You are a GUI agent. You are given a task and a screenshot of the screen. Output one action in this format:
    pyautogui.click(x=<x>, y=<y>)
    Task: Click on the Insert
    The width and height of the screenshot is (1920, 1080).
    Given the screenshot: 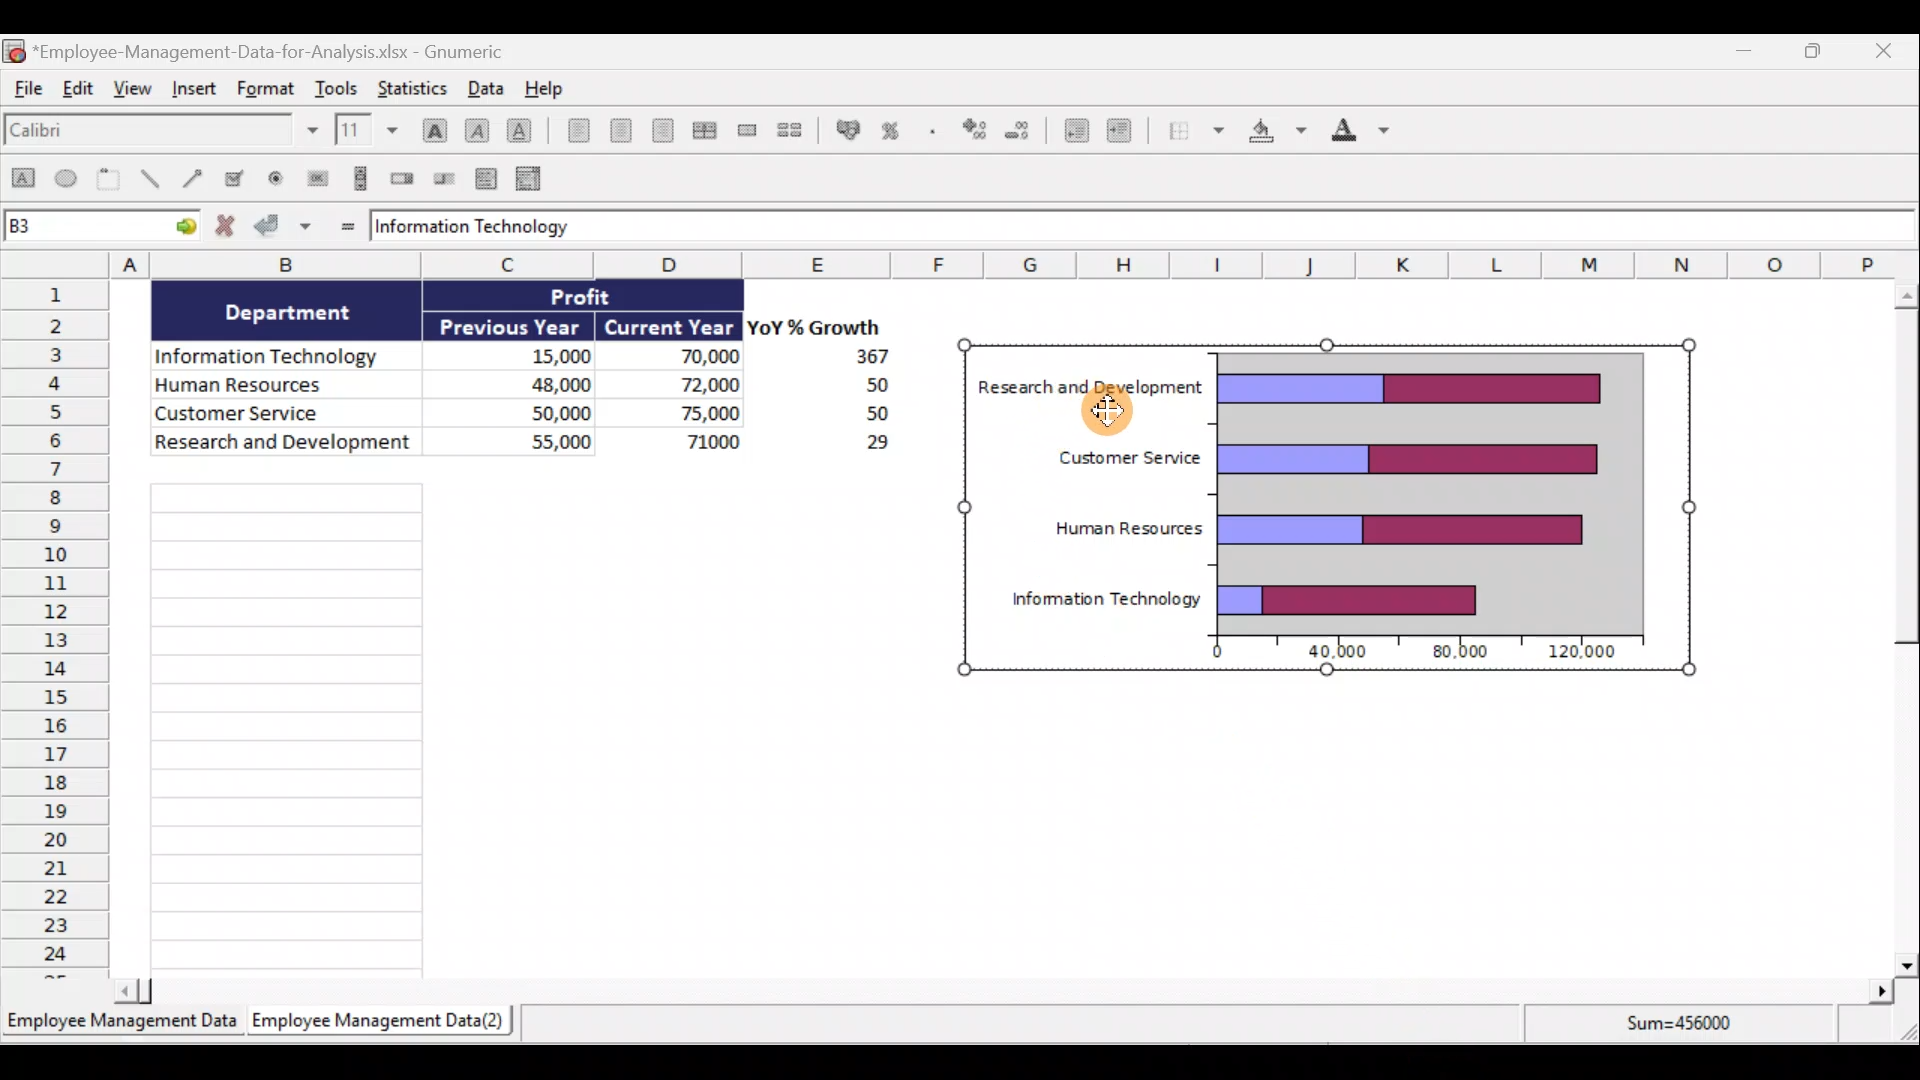 What is the action you would take?
    pyautogui.click(x=197, y=89)
    